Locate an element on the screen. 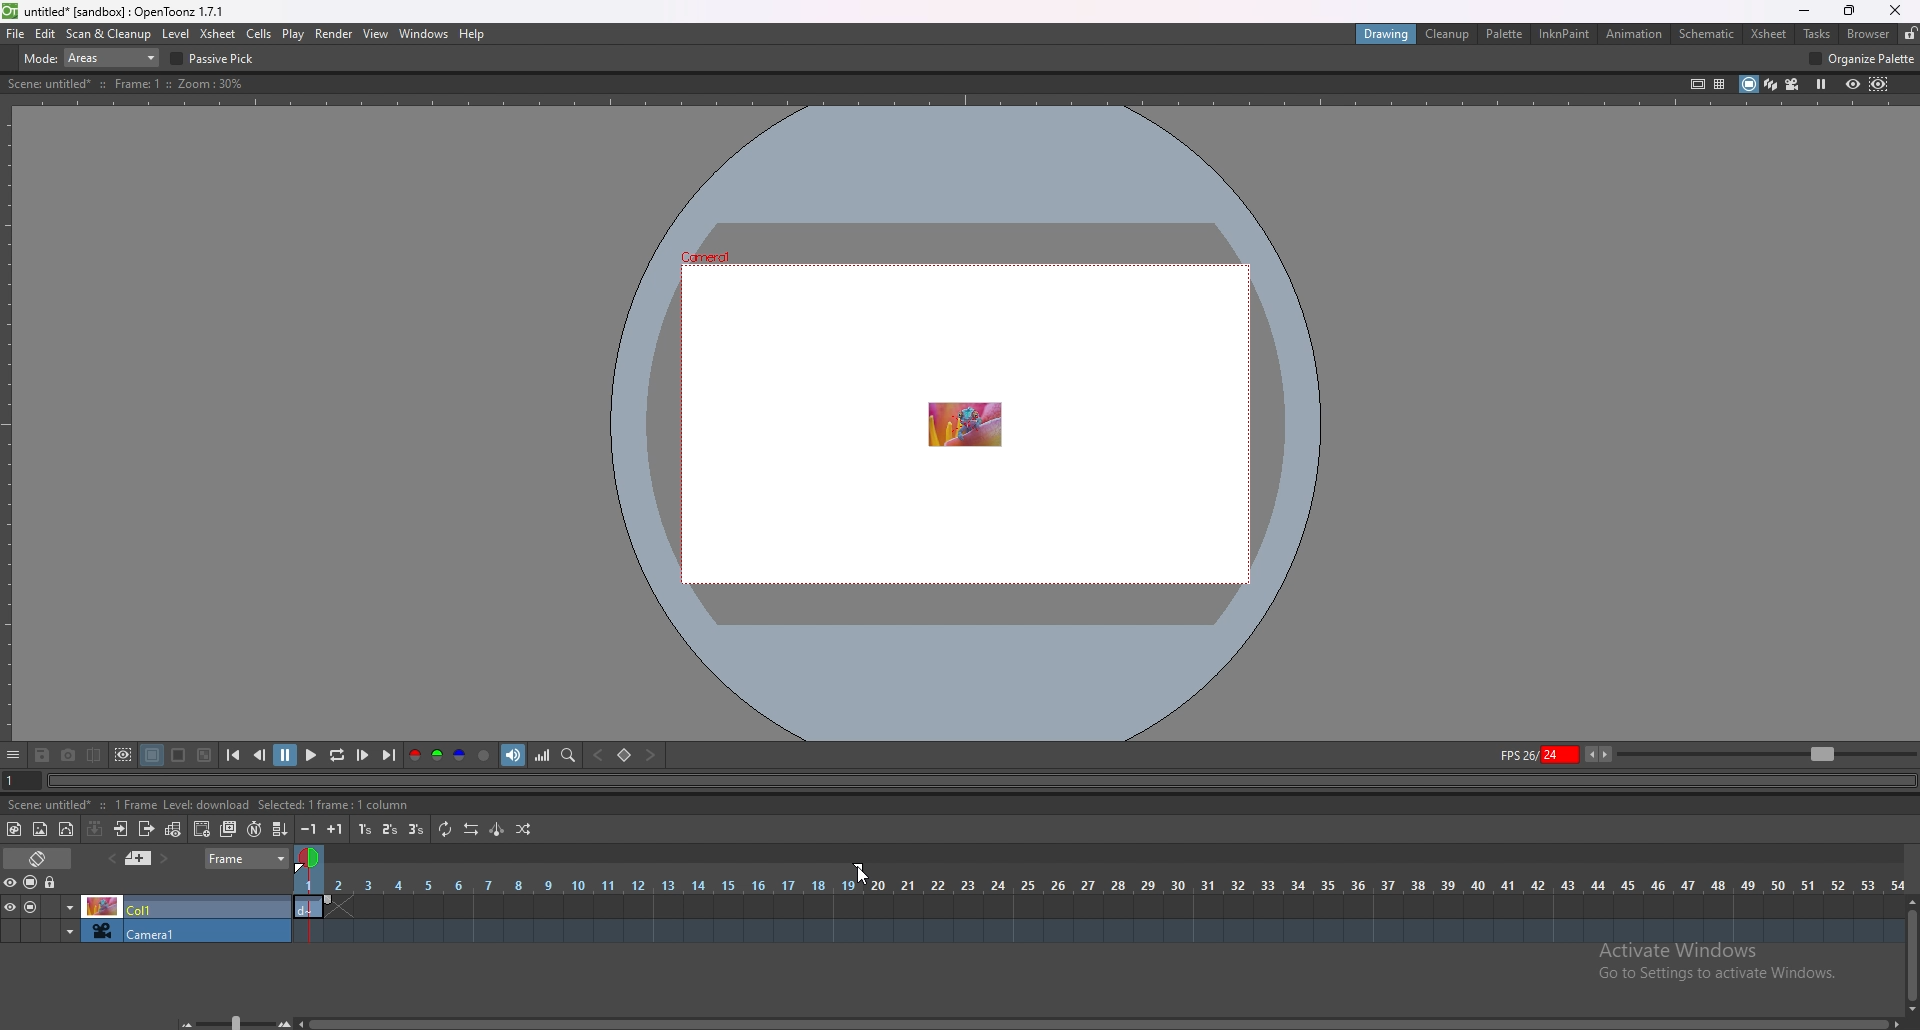 The height and width of the screenshot is (1030, 1920). camera stand visibility is located at coordinates (32, 883).